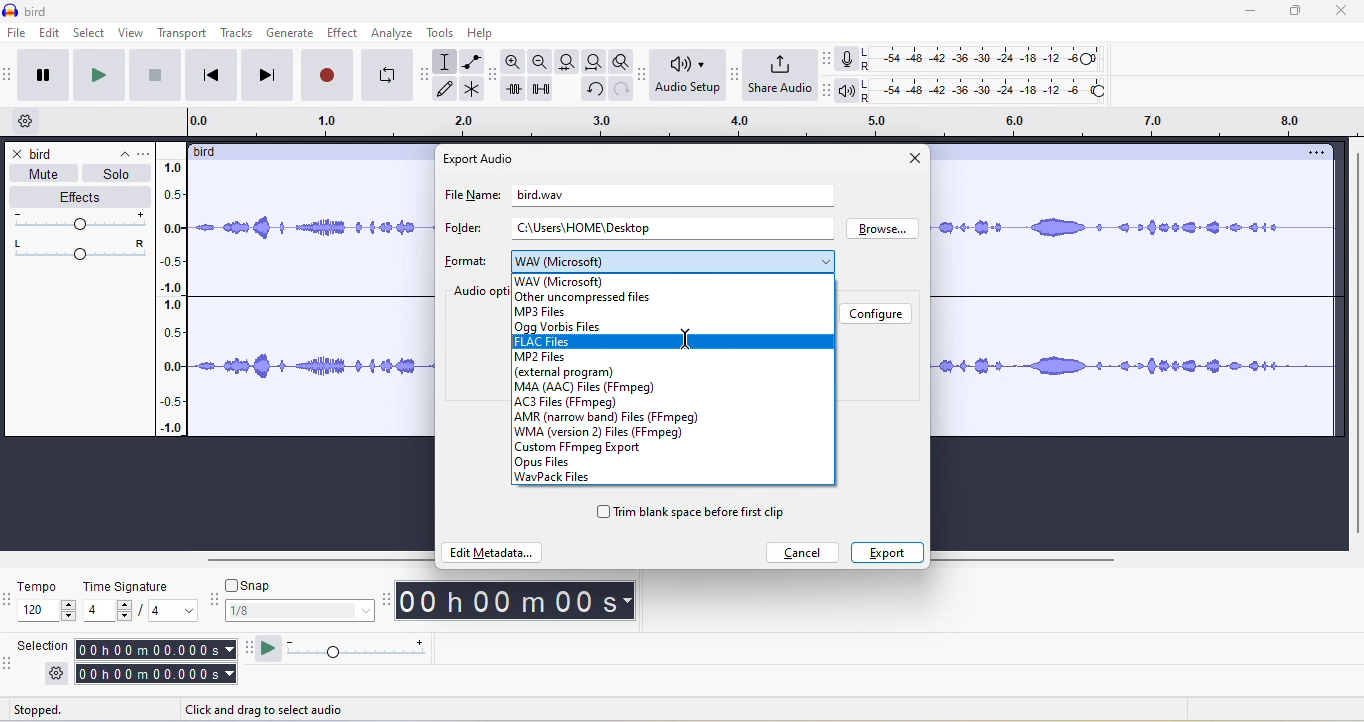 This screenshot has width=1364, height=722. What do you see at coordinates (588, 228) in the screenshot?
I see `location` at bounding box center [588, 228].